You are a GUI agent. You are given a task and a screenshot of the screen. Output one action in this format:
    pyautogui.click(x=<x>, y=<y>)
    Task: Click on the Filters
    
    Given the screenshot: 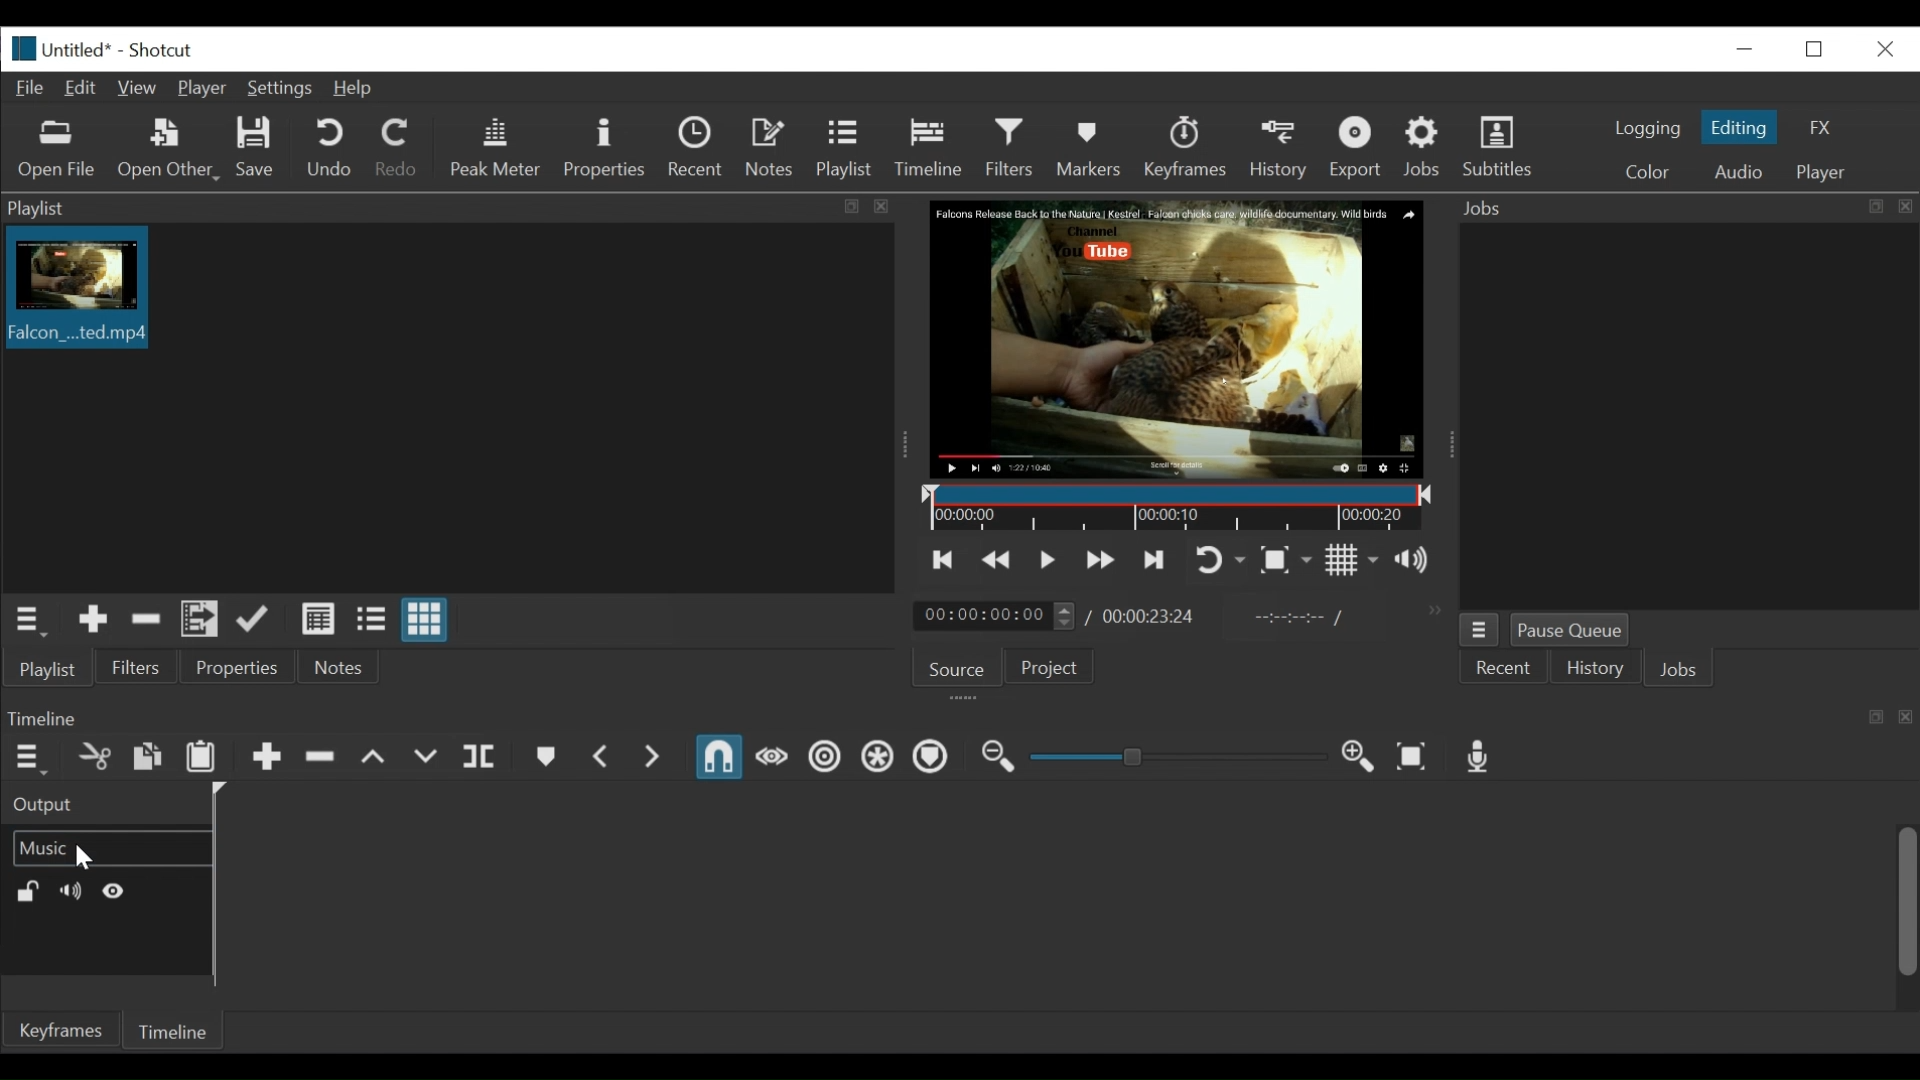 What is the action you would take?
    pyautogui.click(x=1012, y=150)
    